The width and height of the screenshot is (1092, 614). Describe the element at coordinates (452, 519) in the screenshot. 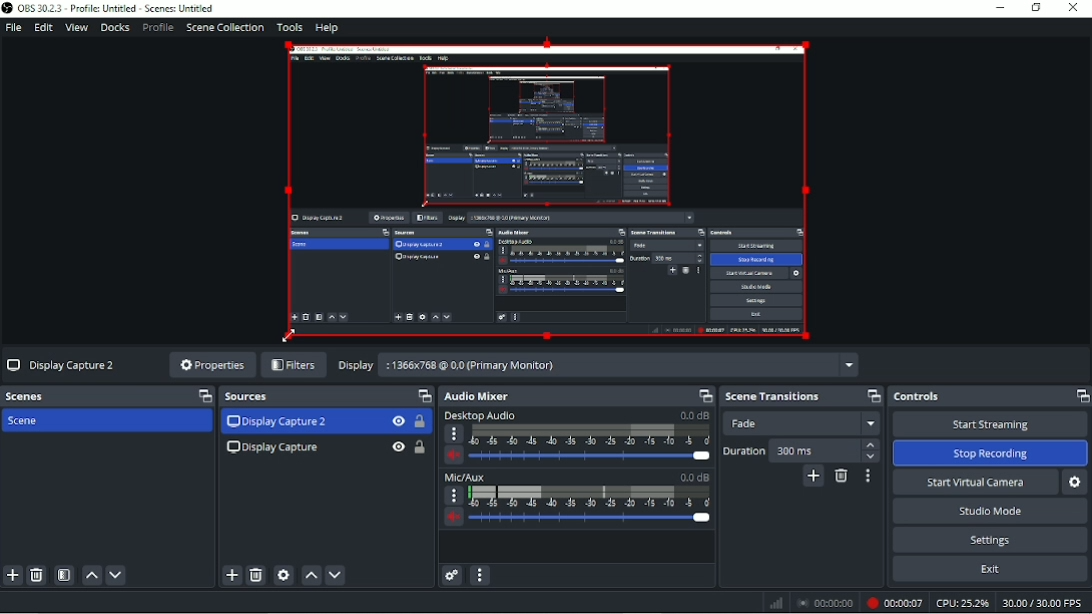

I see `volume` at that location.